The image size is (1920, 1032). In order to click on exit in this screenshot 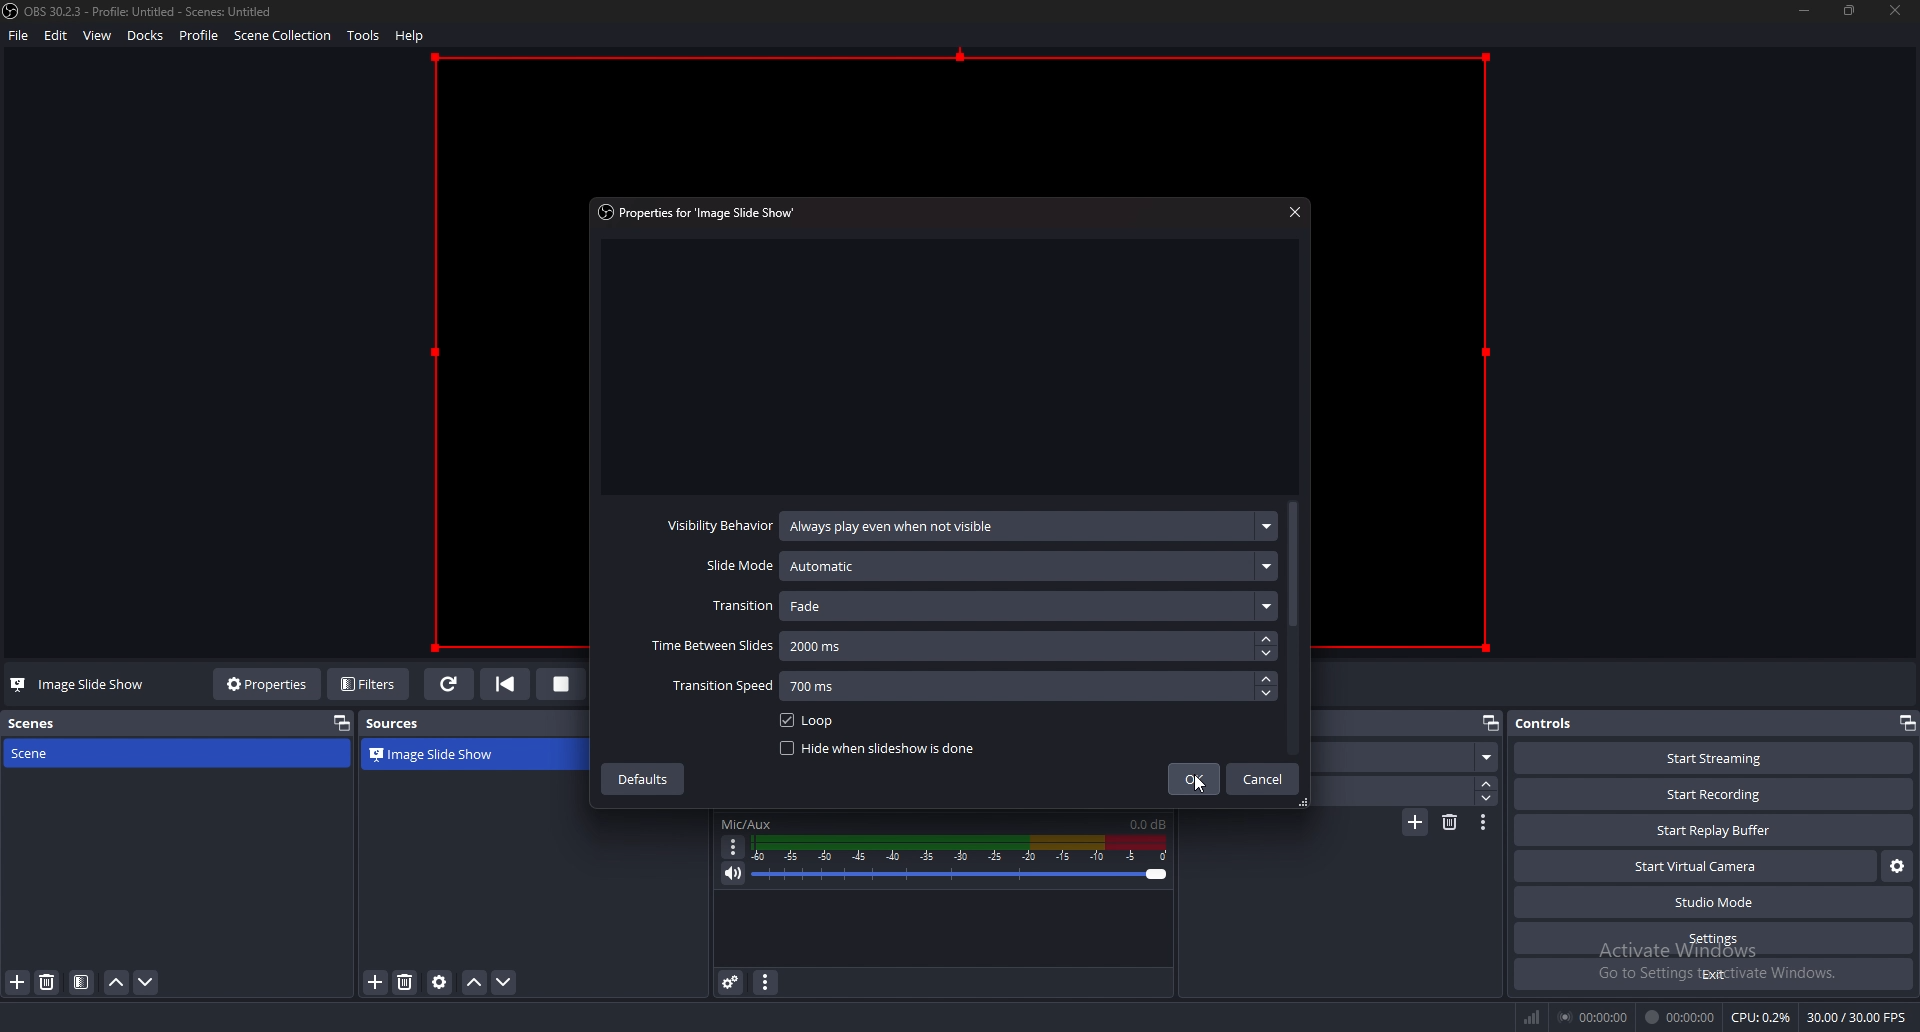, I will do `click(1712, 974)`.